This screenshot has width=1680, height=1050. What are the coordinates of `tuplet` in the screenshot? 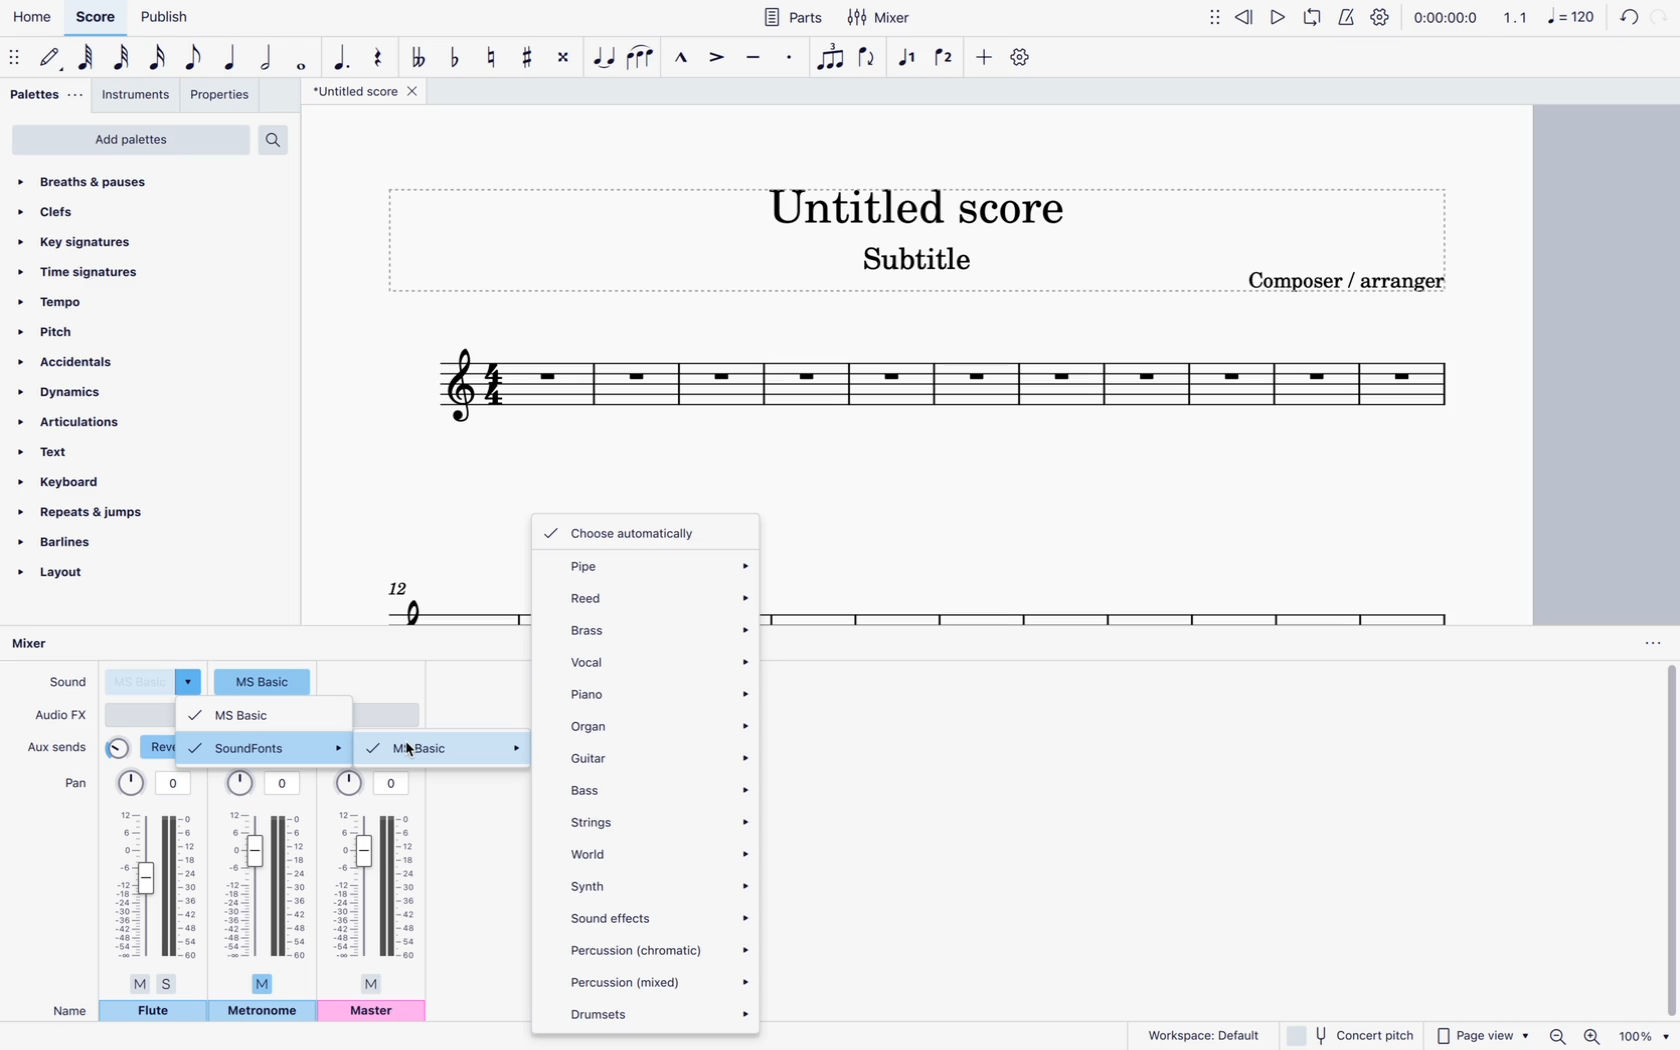 It's located at (832, 62).